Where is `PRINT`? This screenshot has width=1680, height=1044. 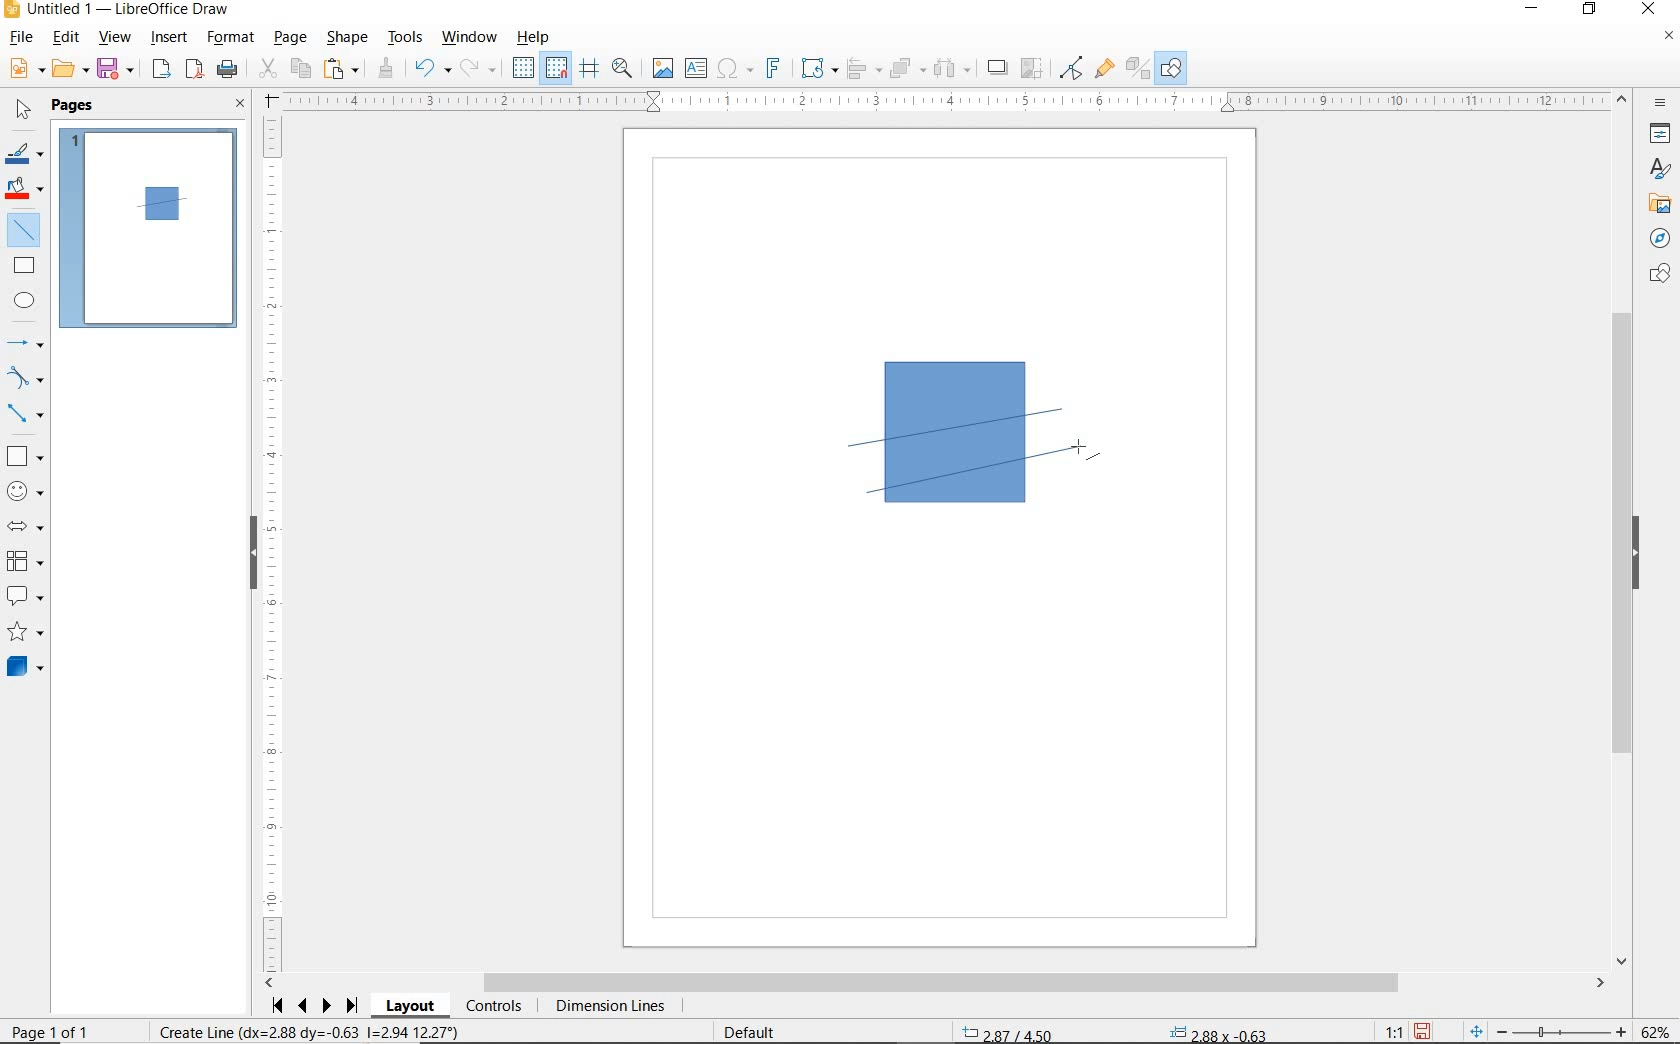
PRINT is located at coordinates (228, 72).